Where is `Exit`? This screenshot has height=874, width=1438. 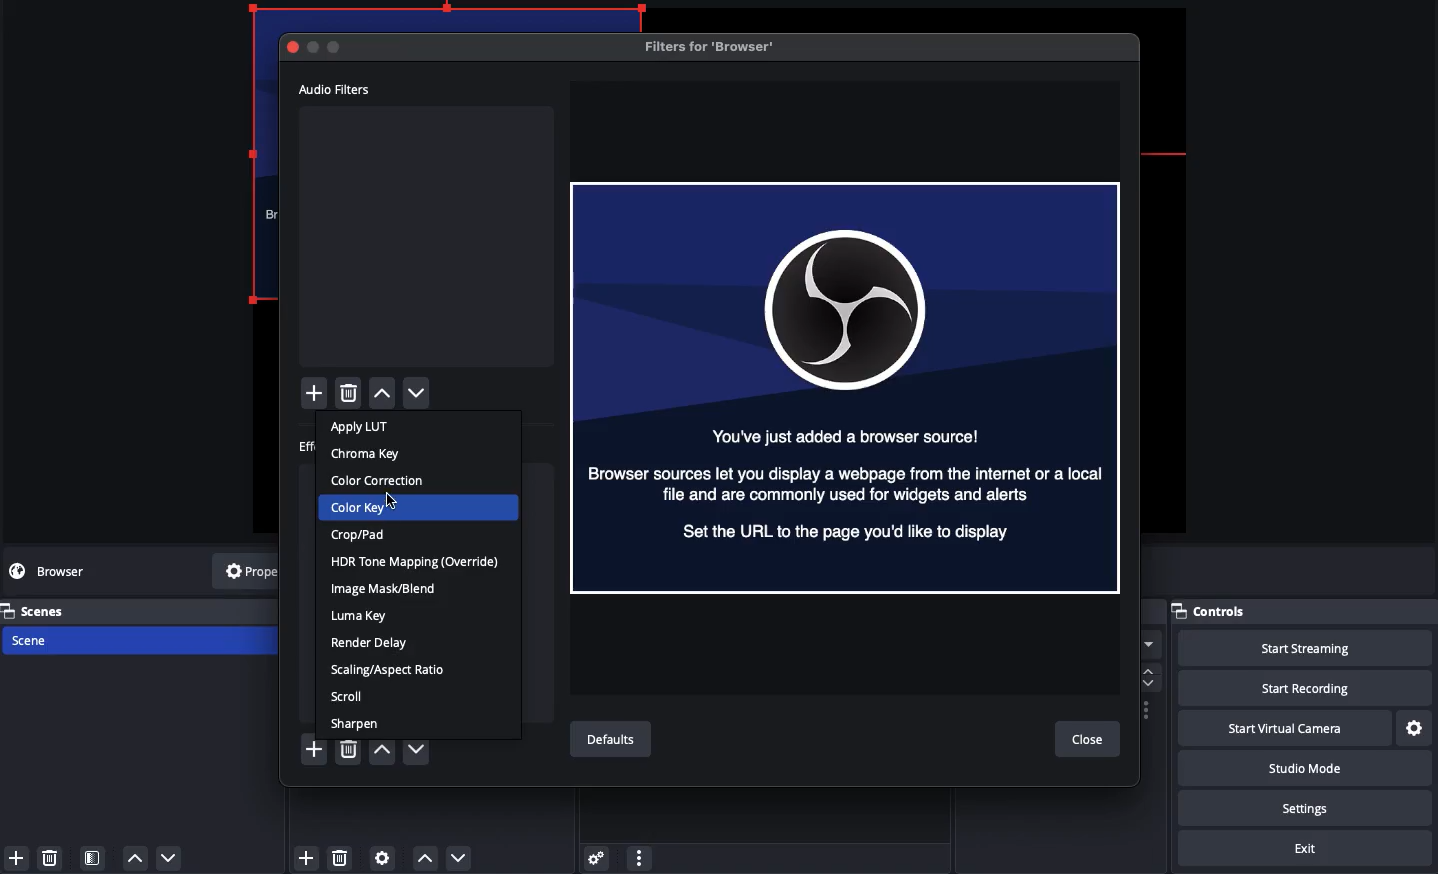
Exit is located at coordinates (1309, 848).